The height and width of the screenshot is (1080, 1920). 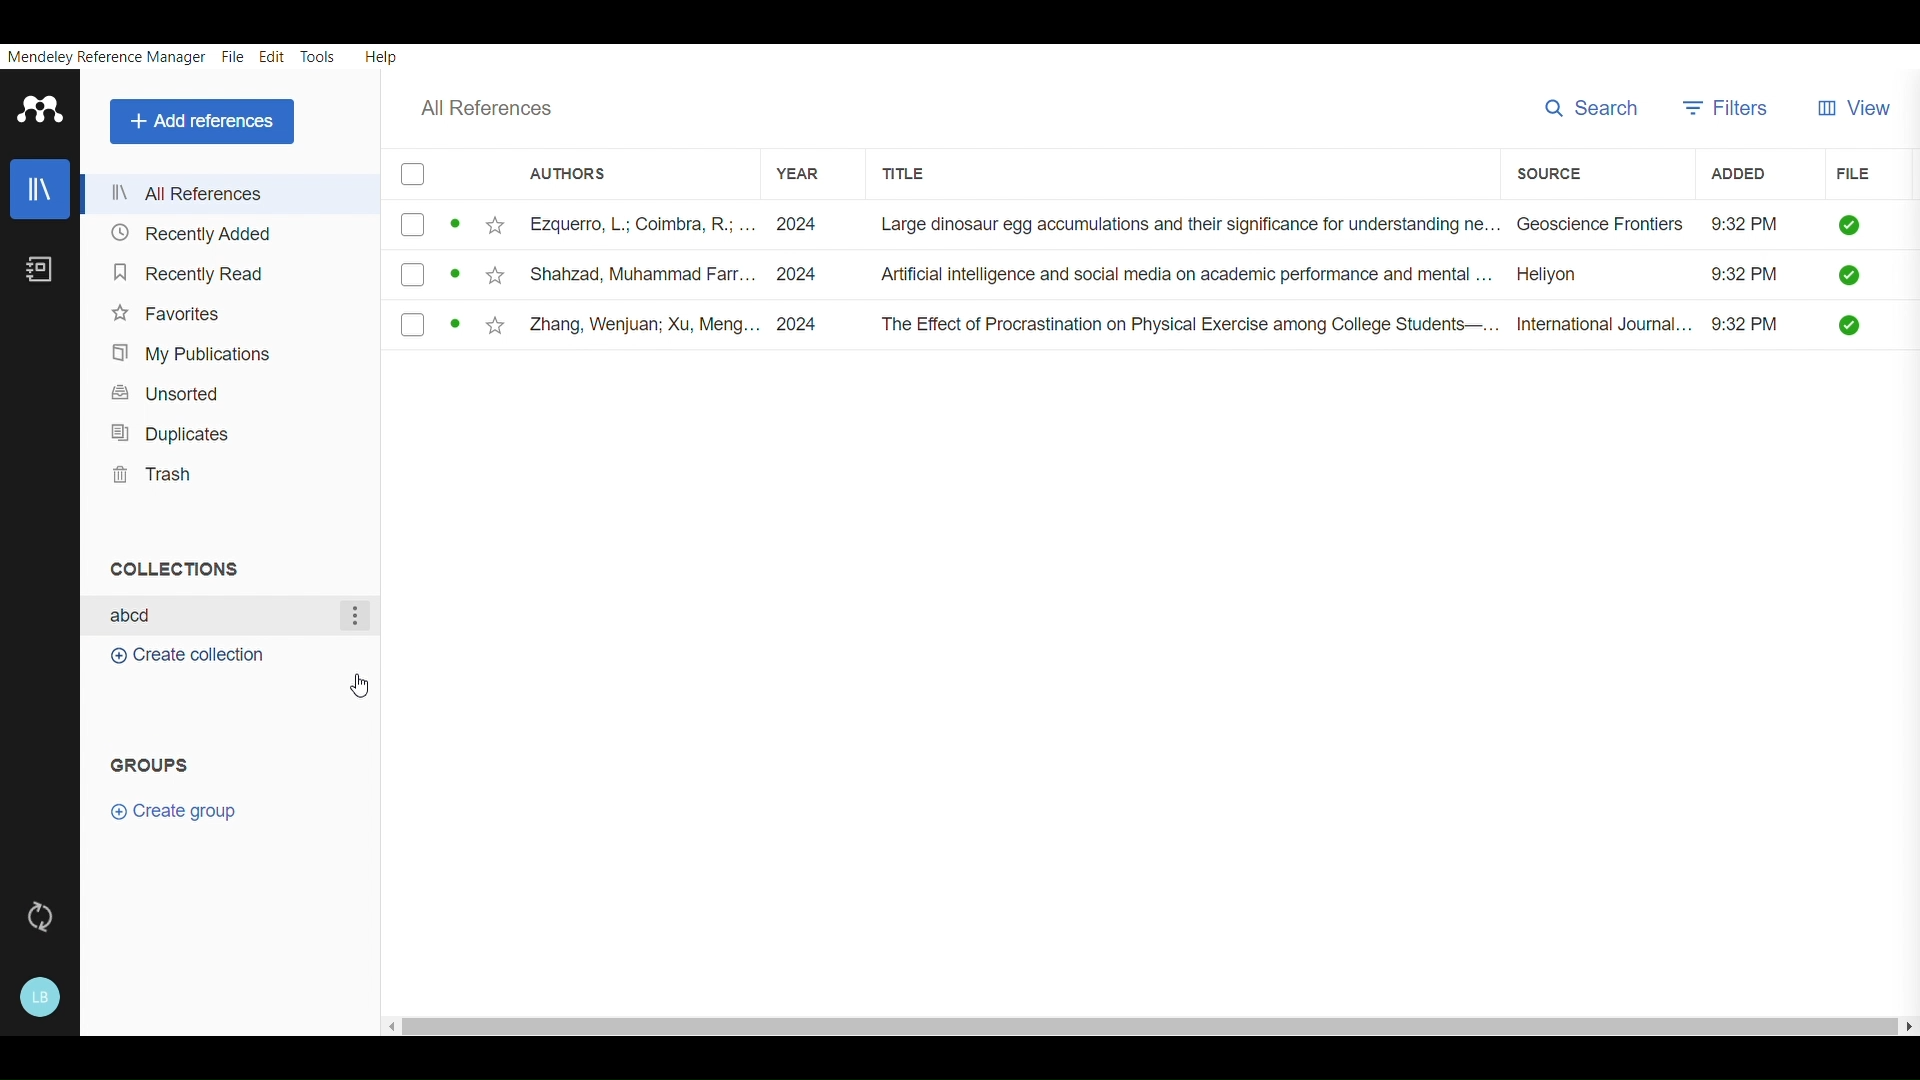 I want to click on Textbox, so click(x=232, y=616).